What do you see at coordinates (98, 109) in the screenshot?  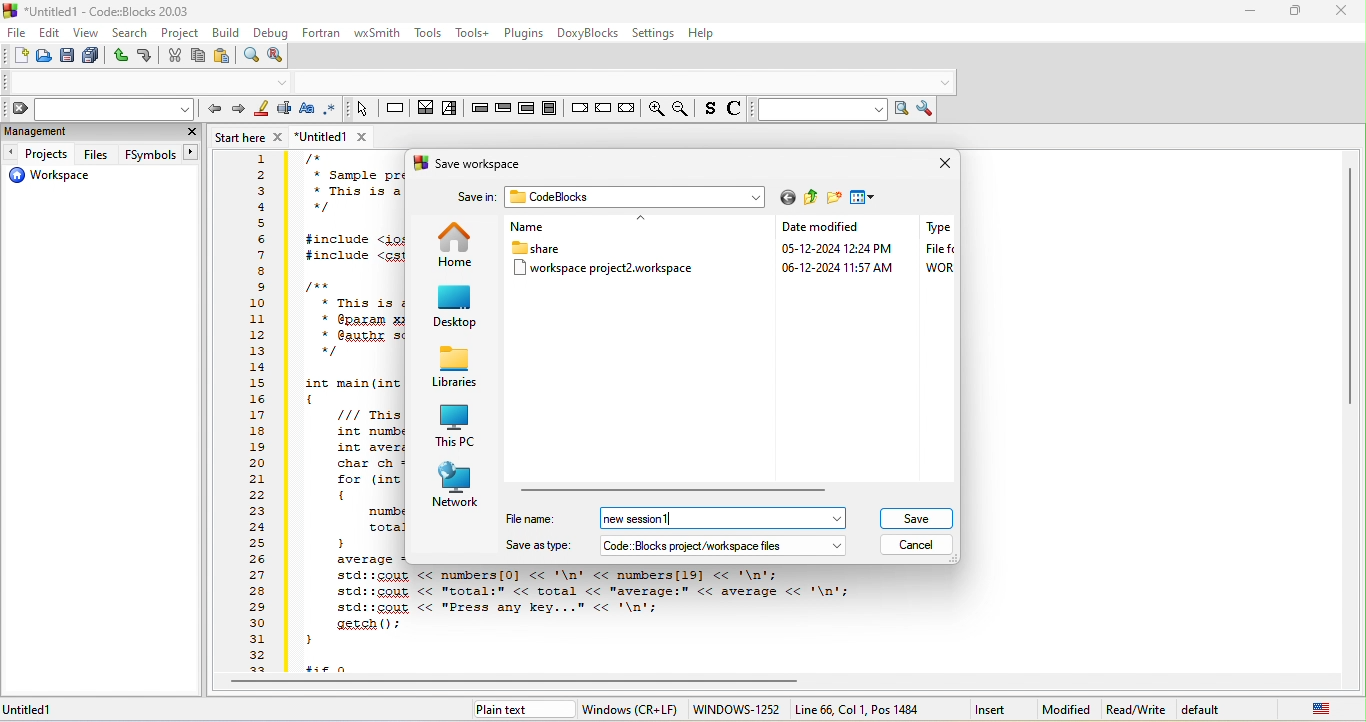 I see `clear` at bounding box center [98, 109].